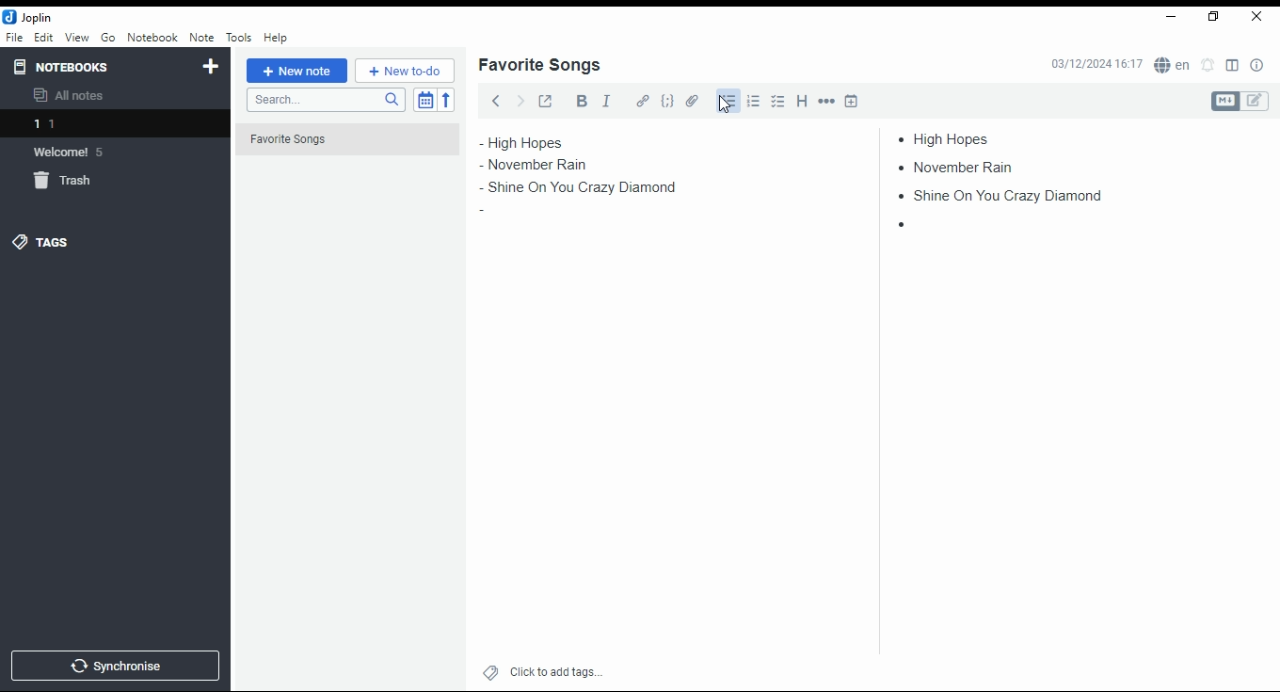 The image size is (1280, 692). What do you see at coordinates (828, 100) in the screenshot?
I see `horizontal rule` at bounding box center [828, 100].